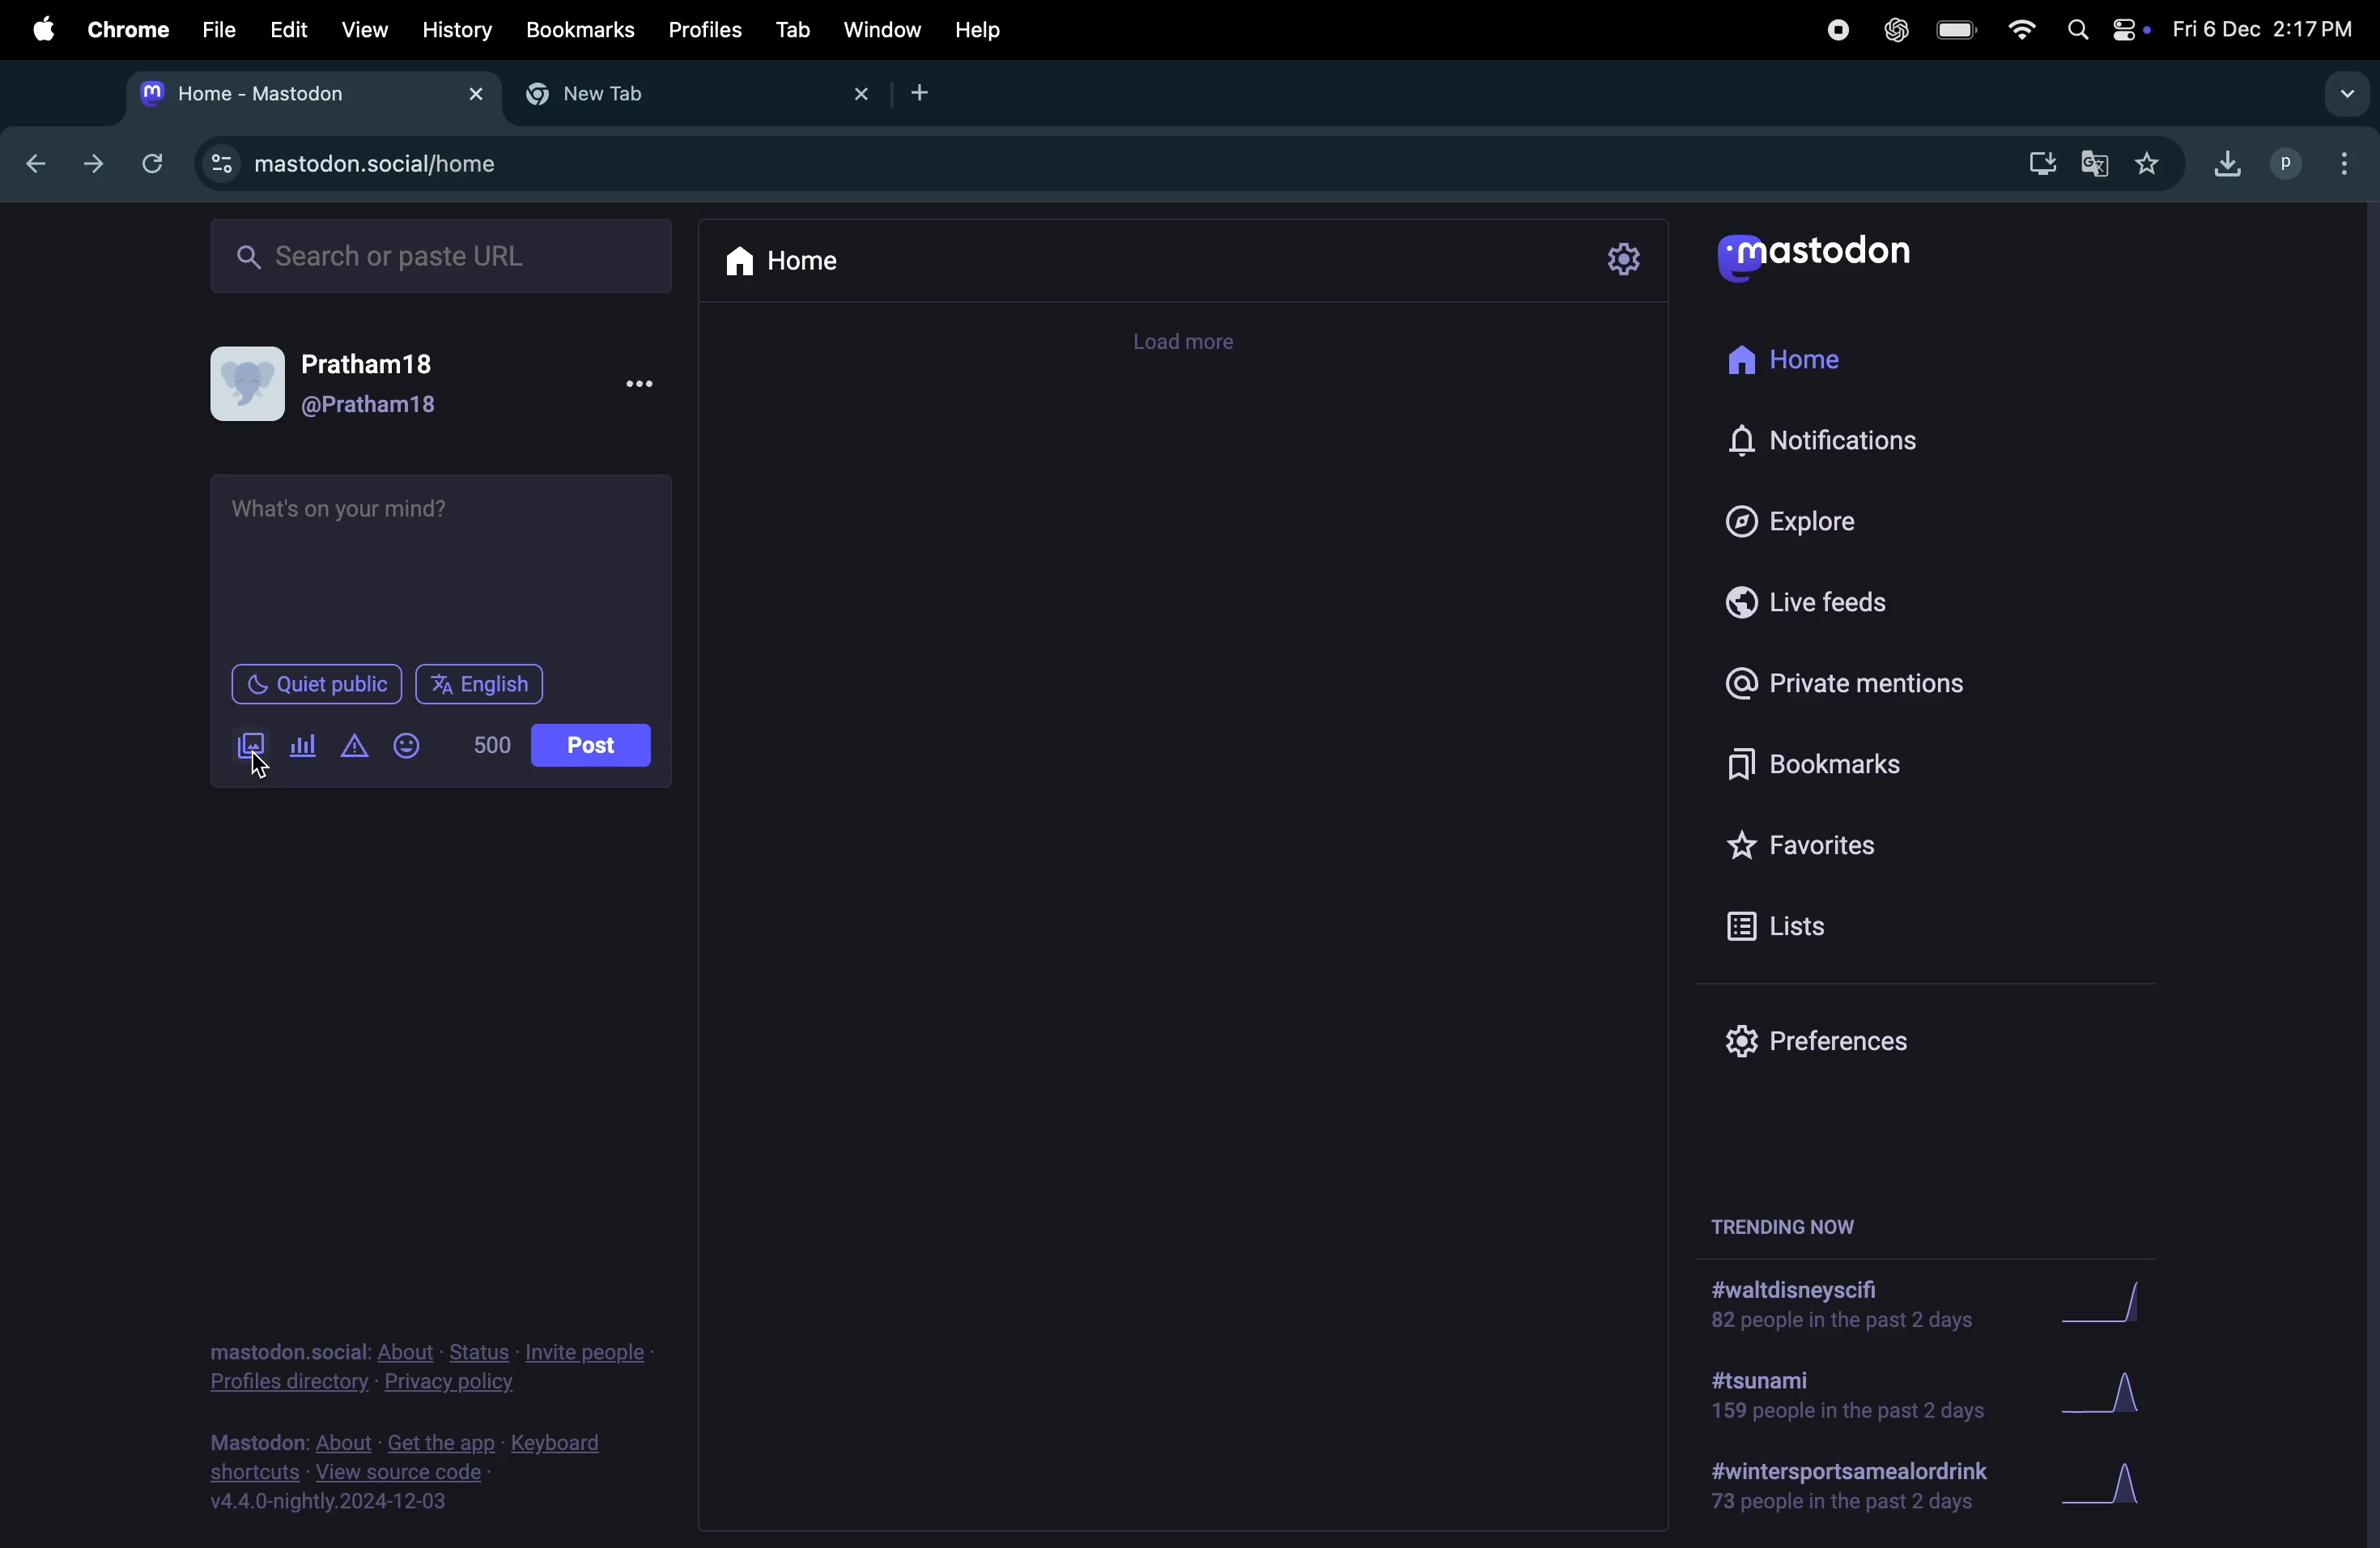 This screenshot has width=2380, height=1548. Describe the element at coordinates (304, 90) in the screenshot. I see `msatdon tab` at that location.